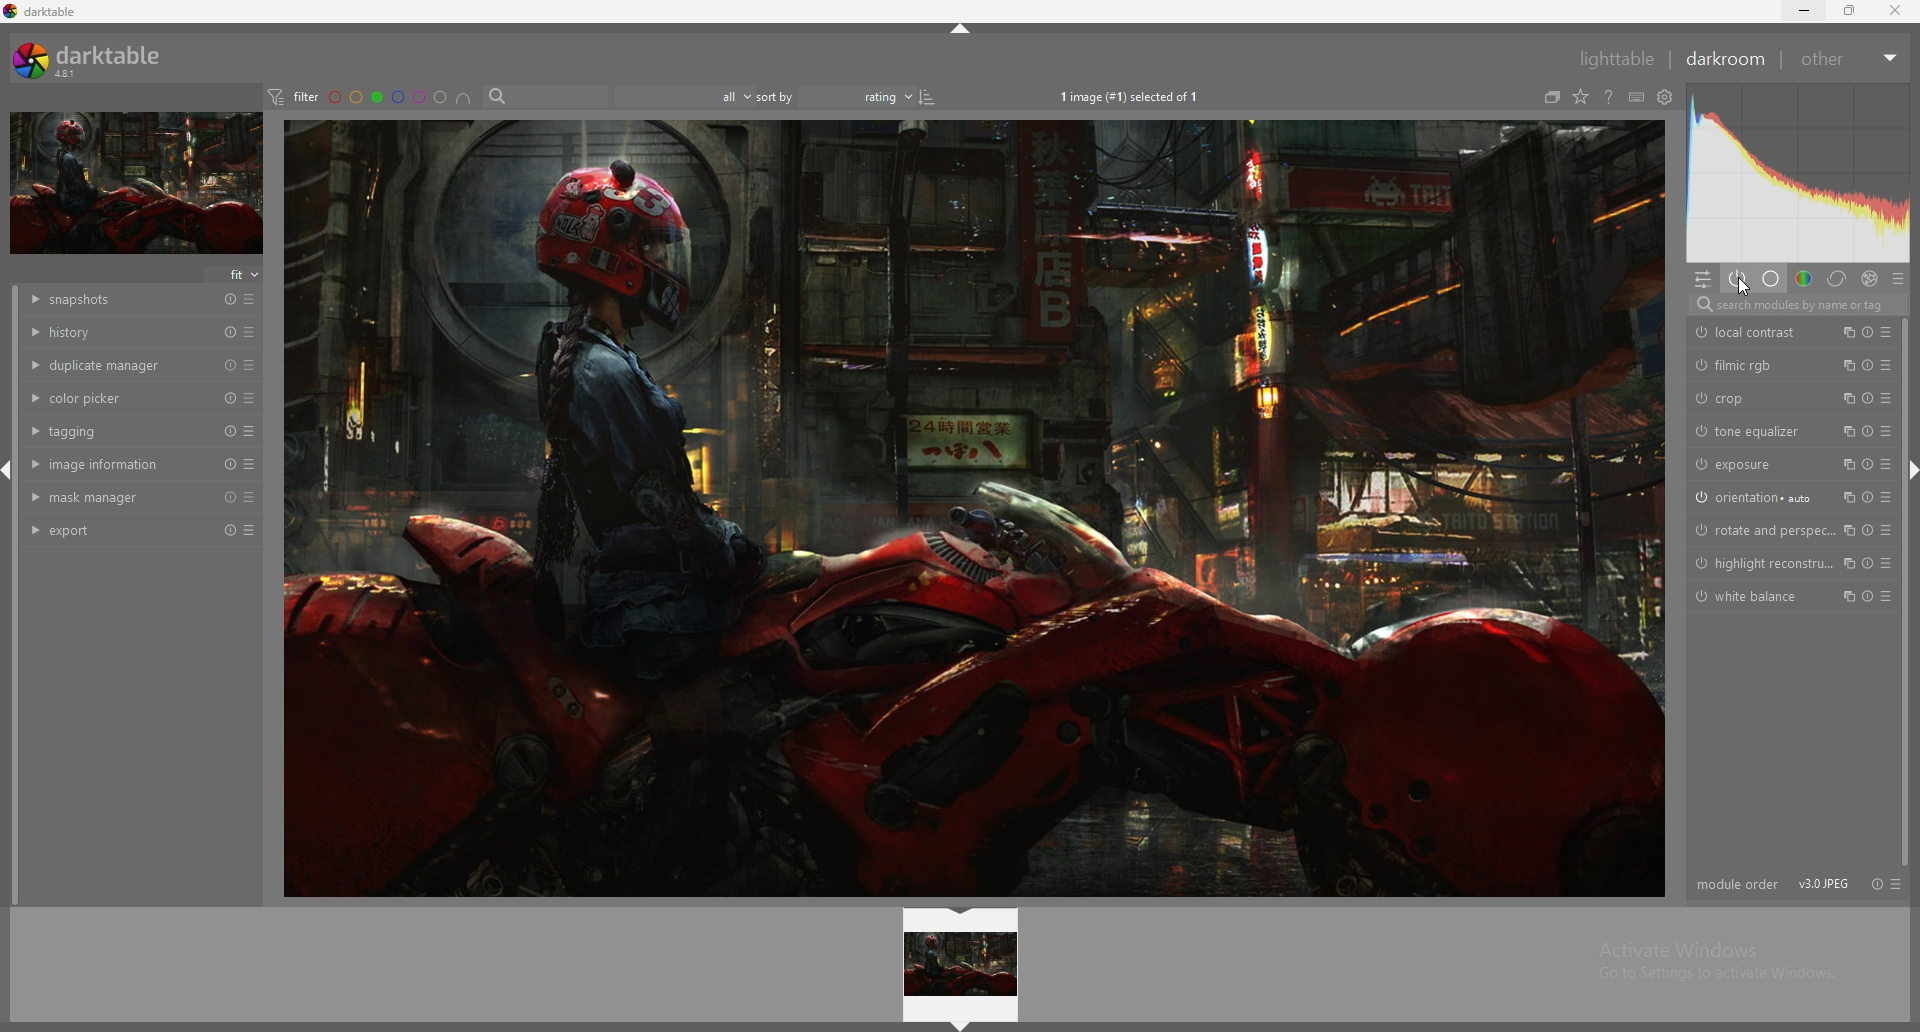  What do you see at coordinates (230, 300) in the screenshot?
I see `reset` at bounding box center [230, 300].